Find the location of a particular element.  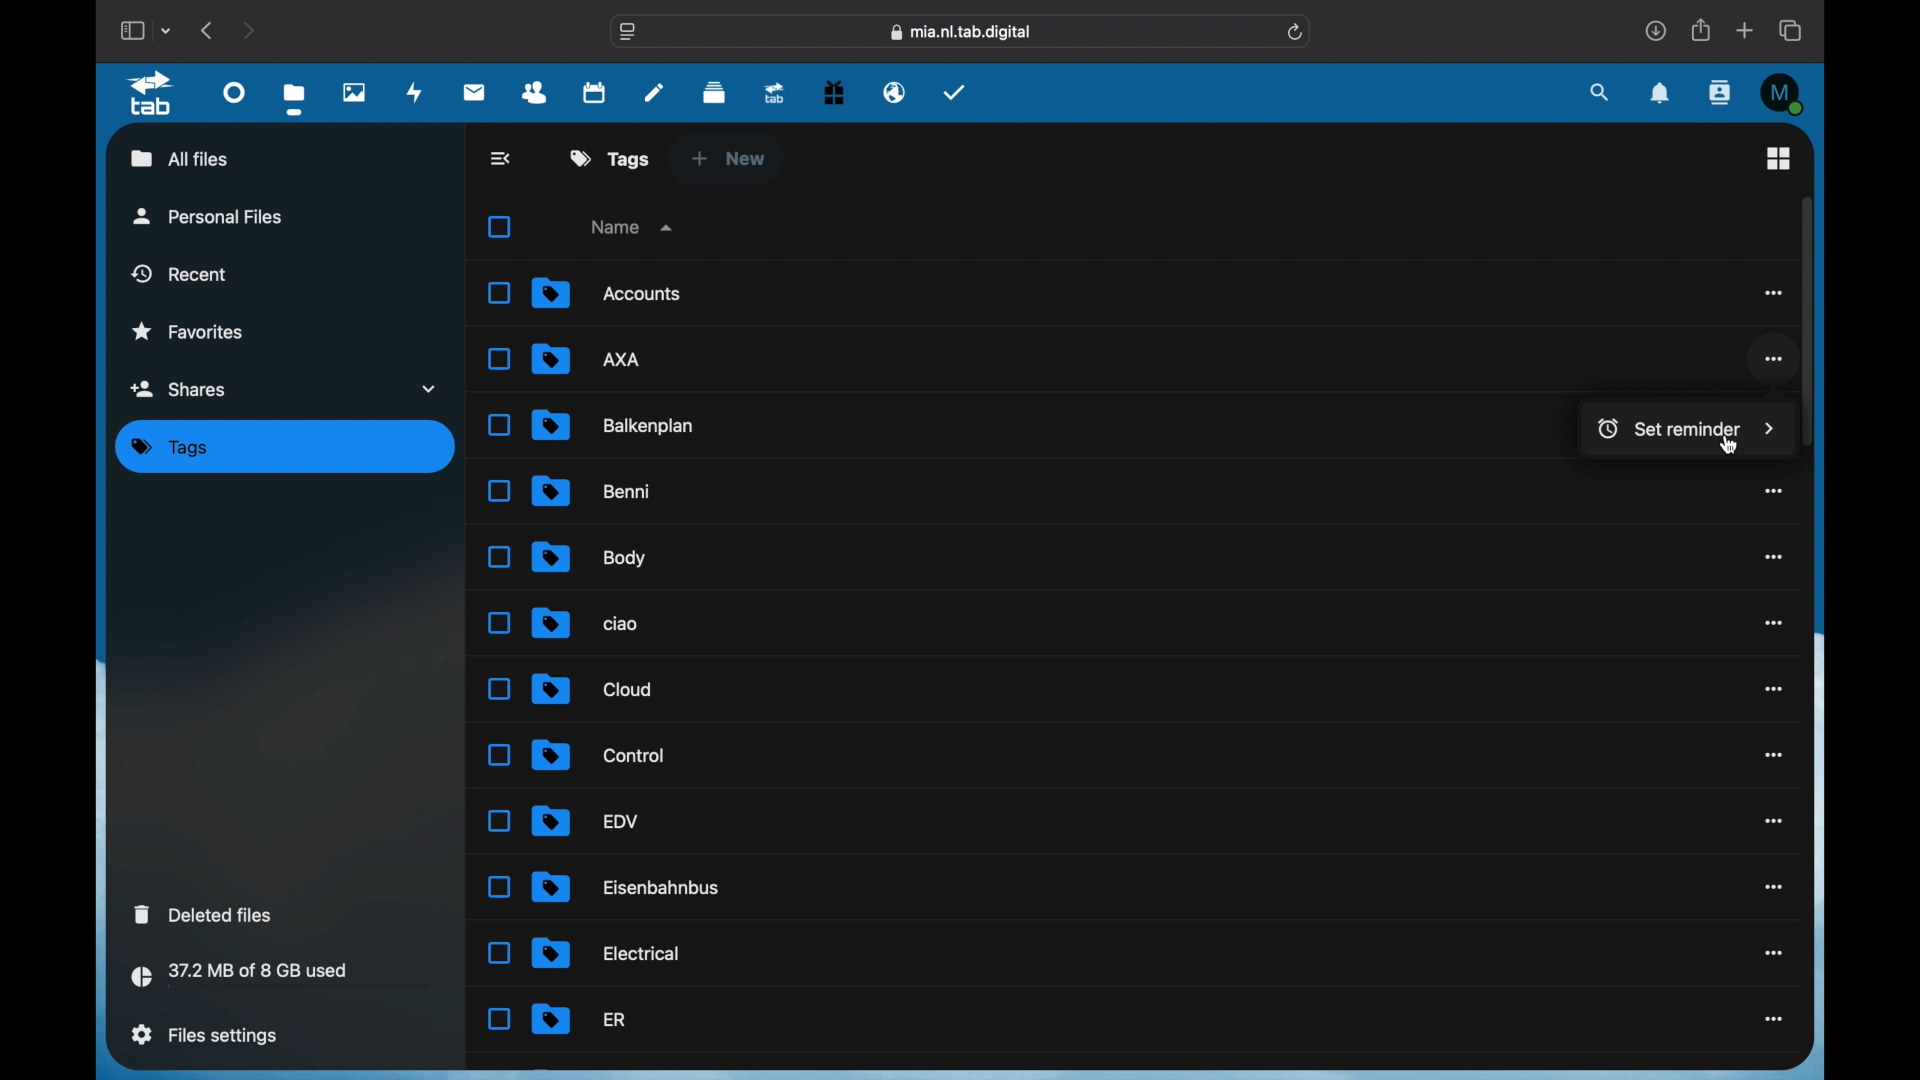

mail is located at coordinates (475, 91).